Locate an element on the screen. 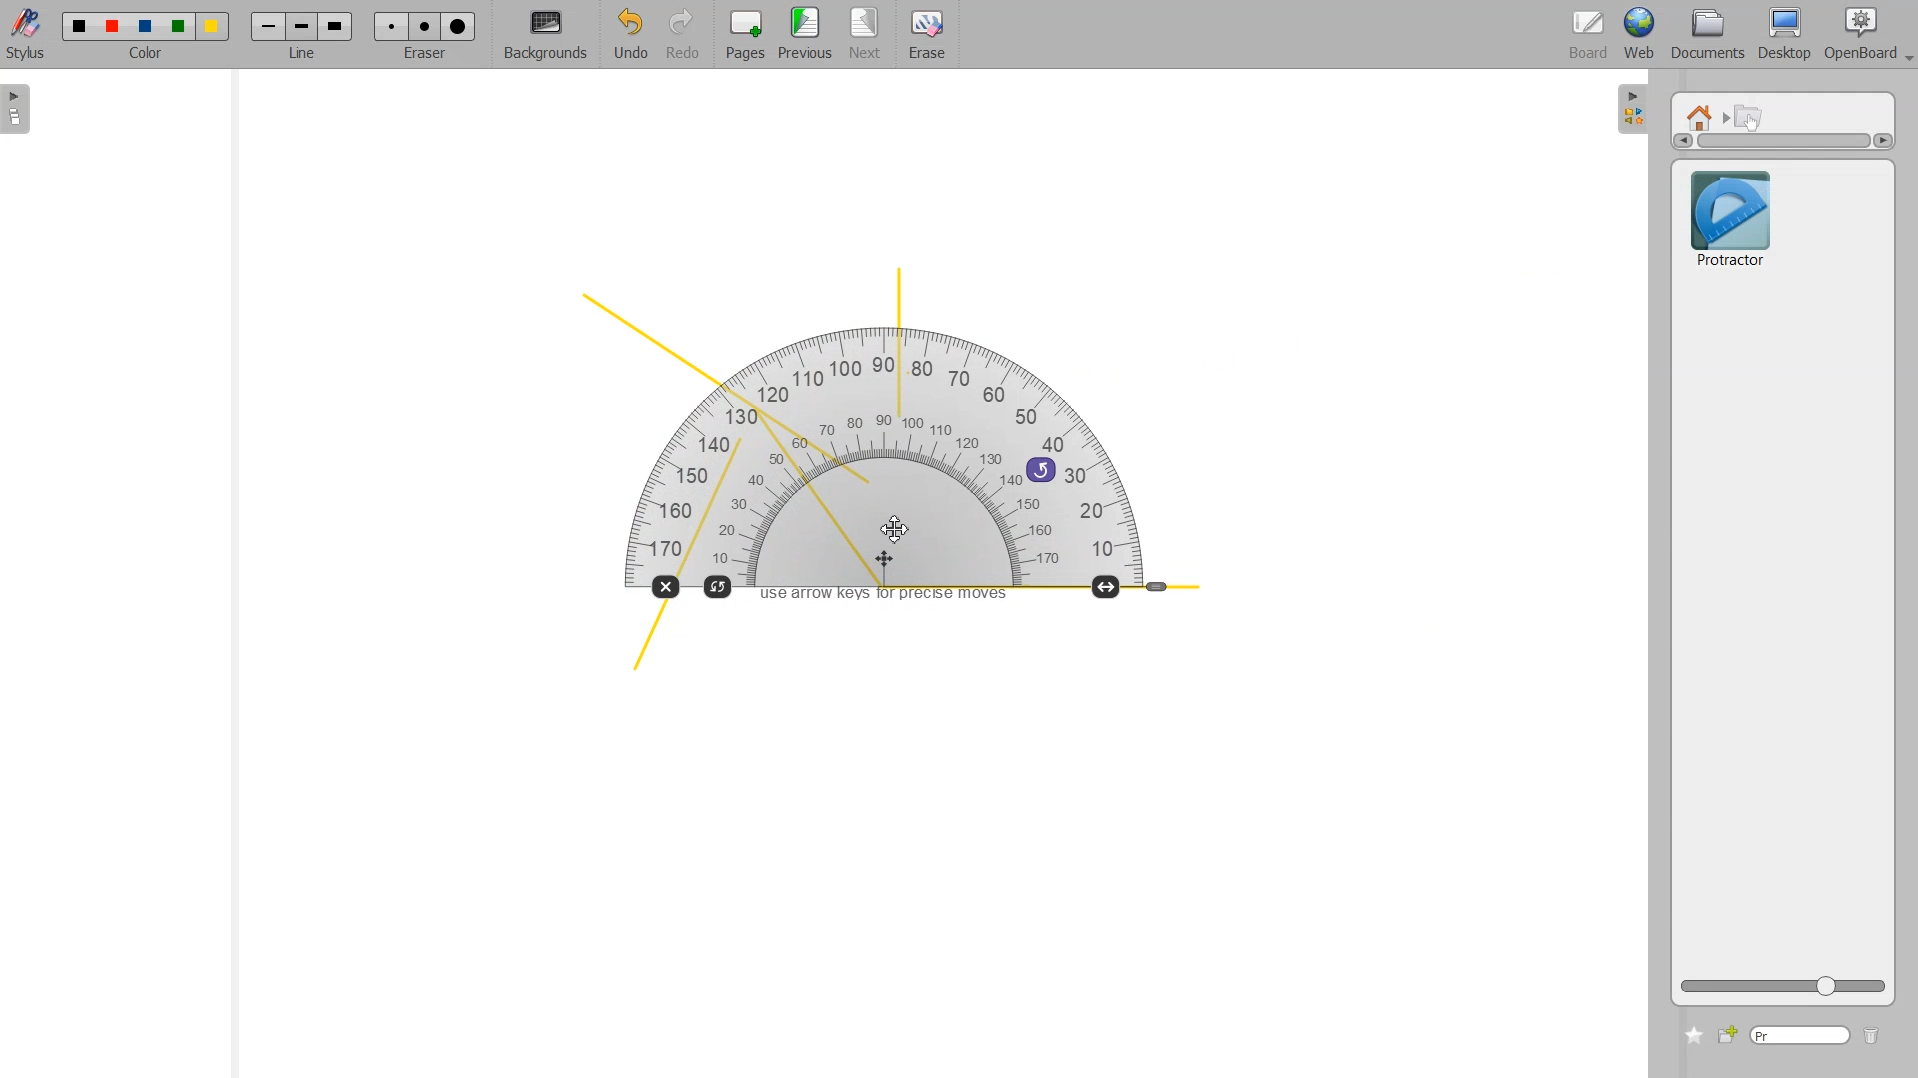  color is located at coordinates (148, 56).